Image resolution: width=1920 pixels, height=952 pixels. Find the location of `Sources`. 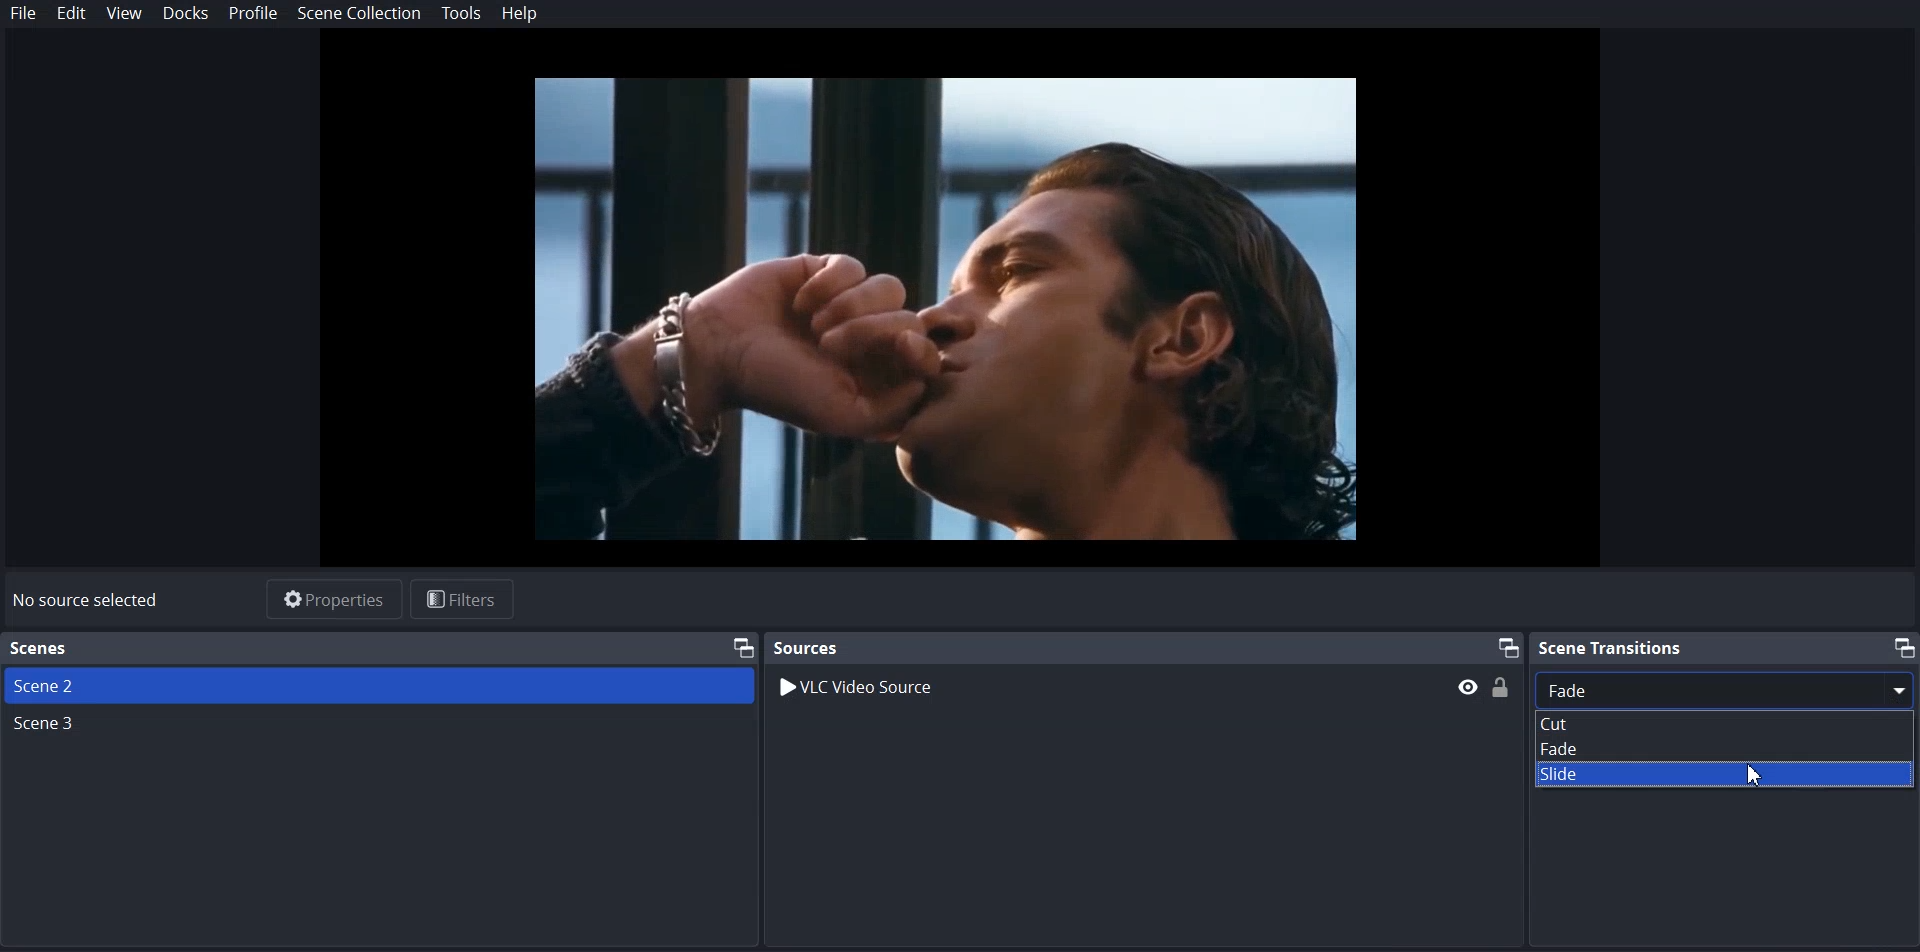

Sources is located at coordinates (1143, 647).